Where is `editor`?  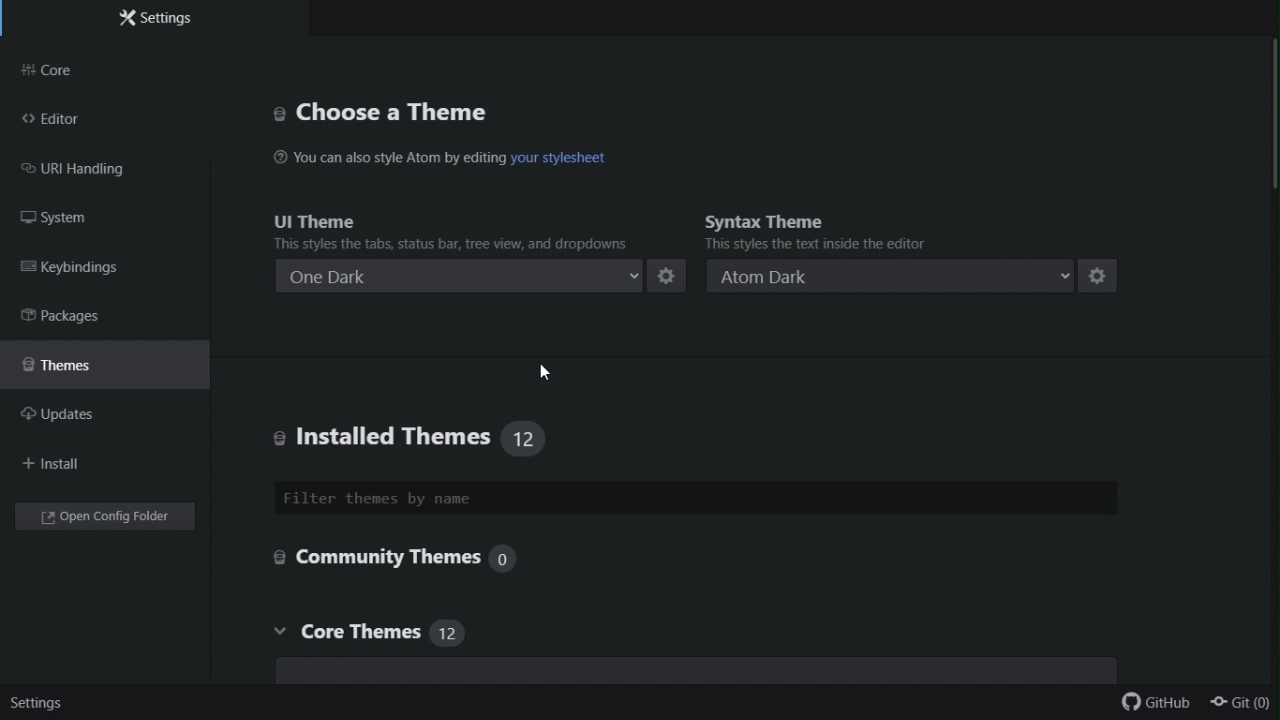
editor is located at coordinates (75, 122).